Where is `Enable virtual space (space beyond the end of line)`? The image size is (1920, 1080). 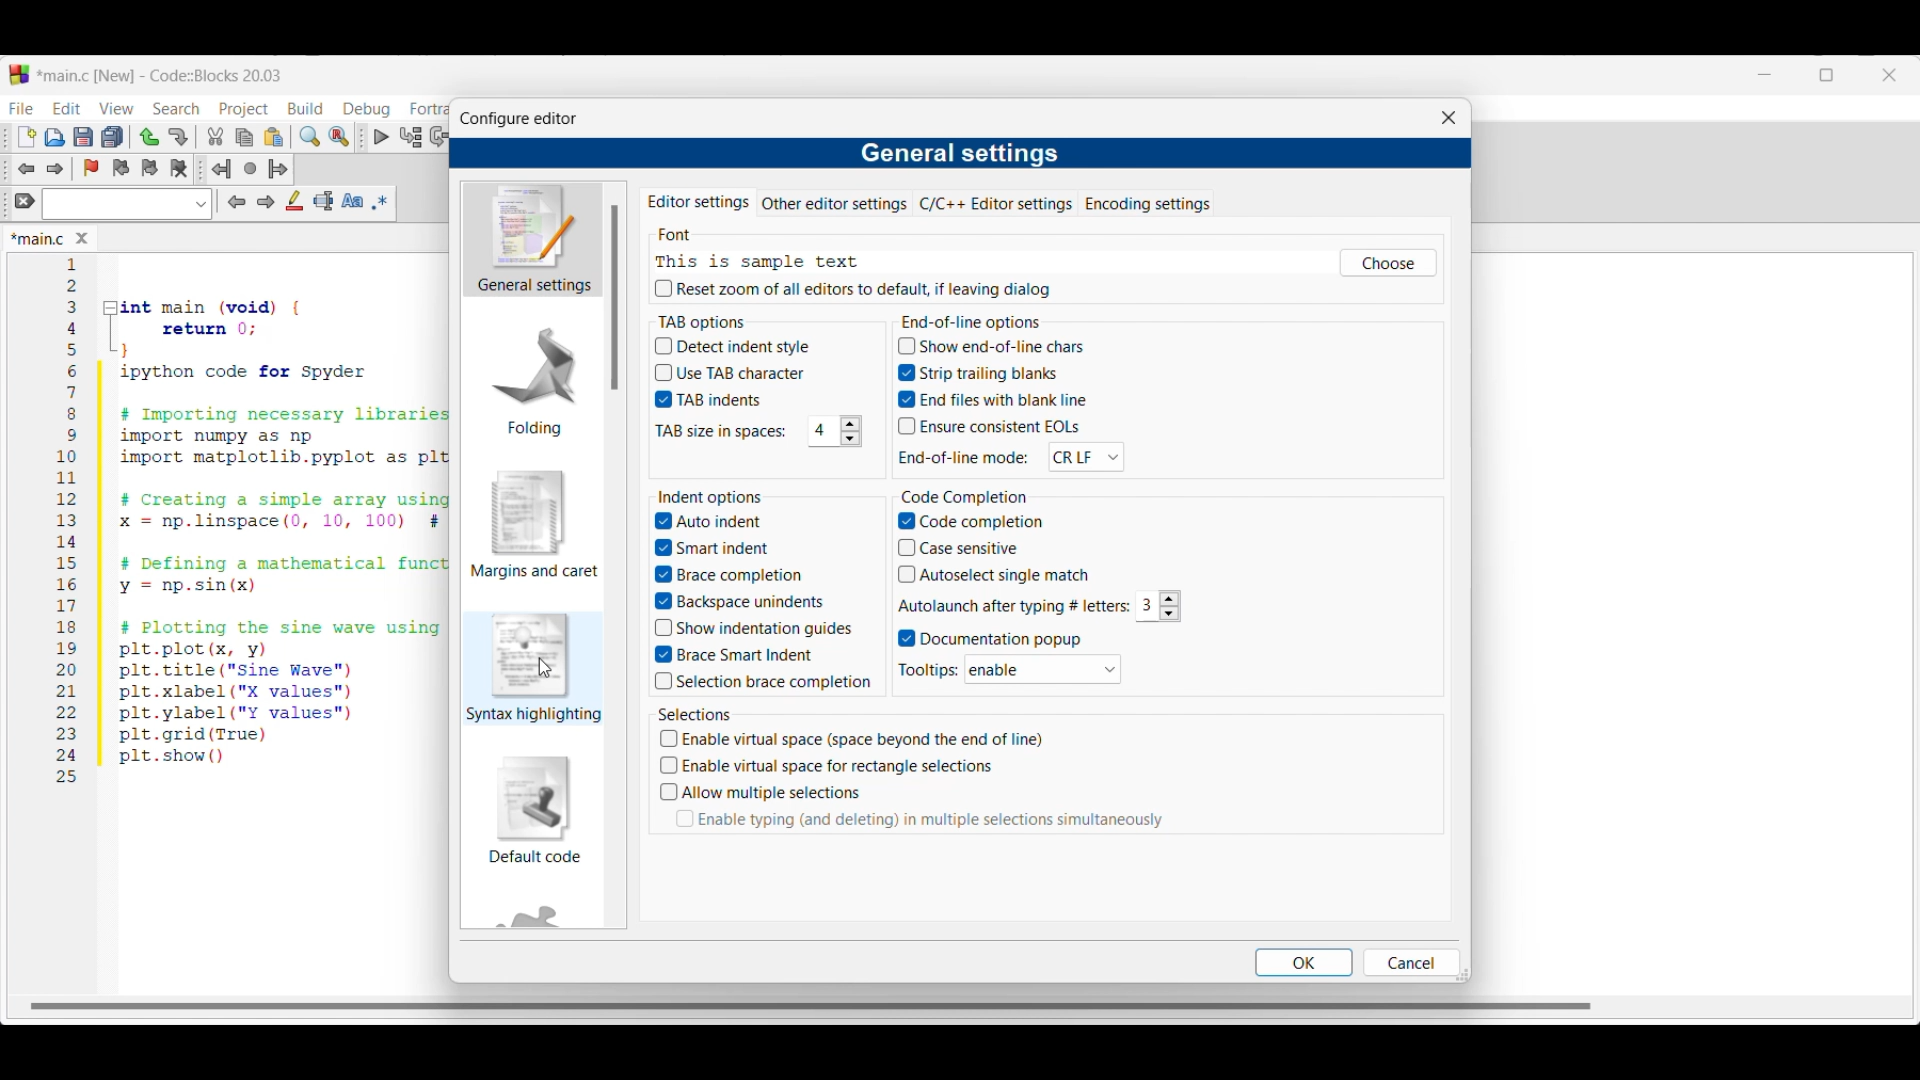 Enable virtual space (space beyond the end of line) is located at coordinates (857, 742).